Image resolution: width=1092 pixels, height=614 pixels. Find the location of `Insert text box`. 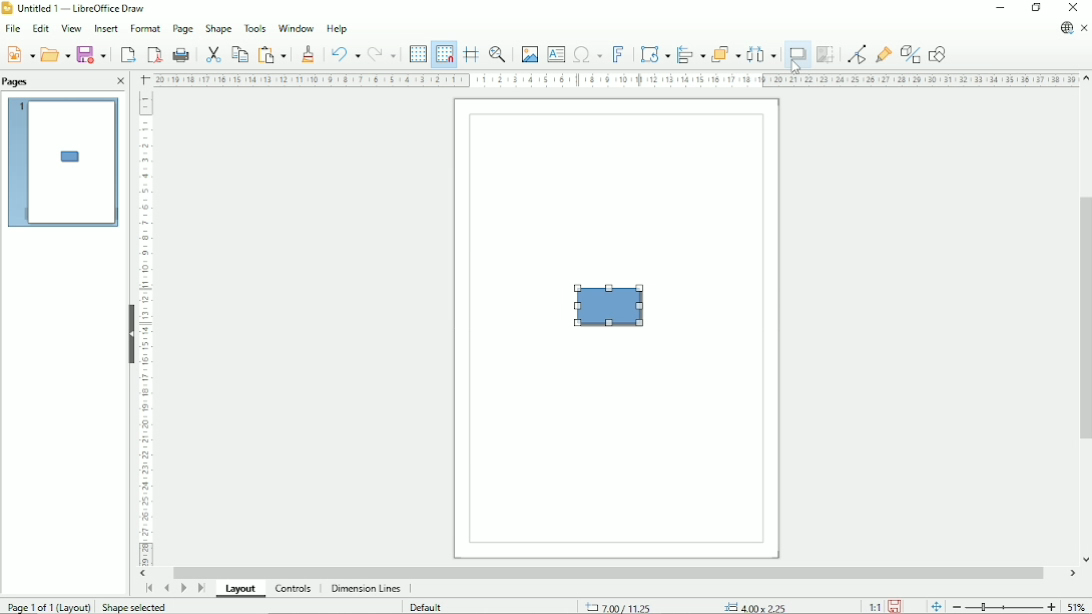

Insert text box is located at coordinates (555, 54).